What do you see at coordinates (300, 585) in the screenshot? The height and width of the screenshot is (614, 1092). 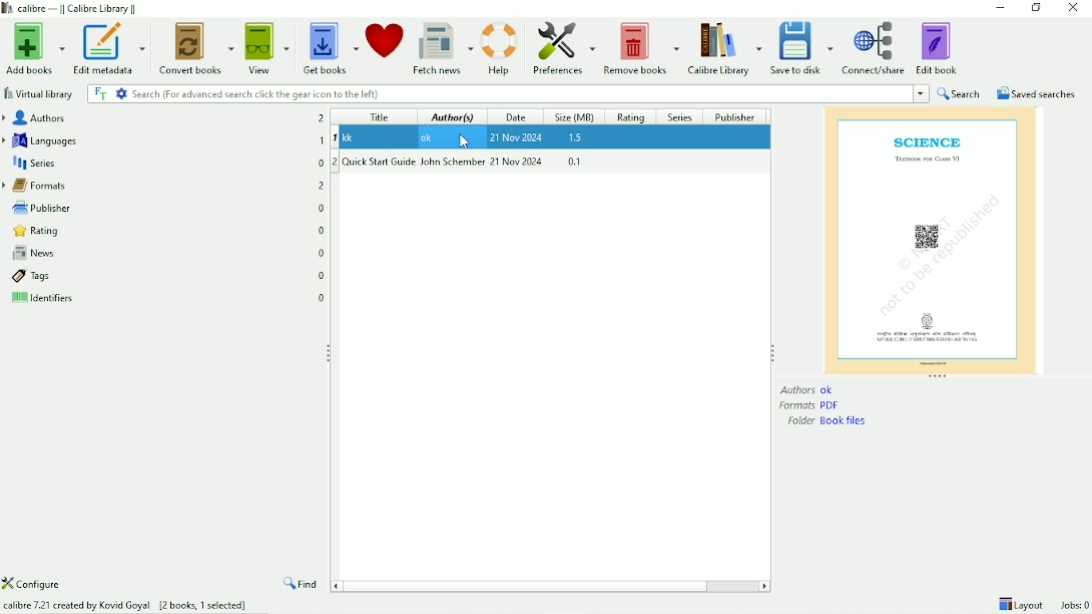 I see `Find` at bounding box center [300, 585].